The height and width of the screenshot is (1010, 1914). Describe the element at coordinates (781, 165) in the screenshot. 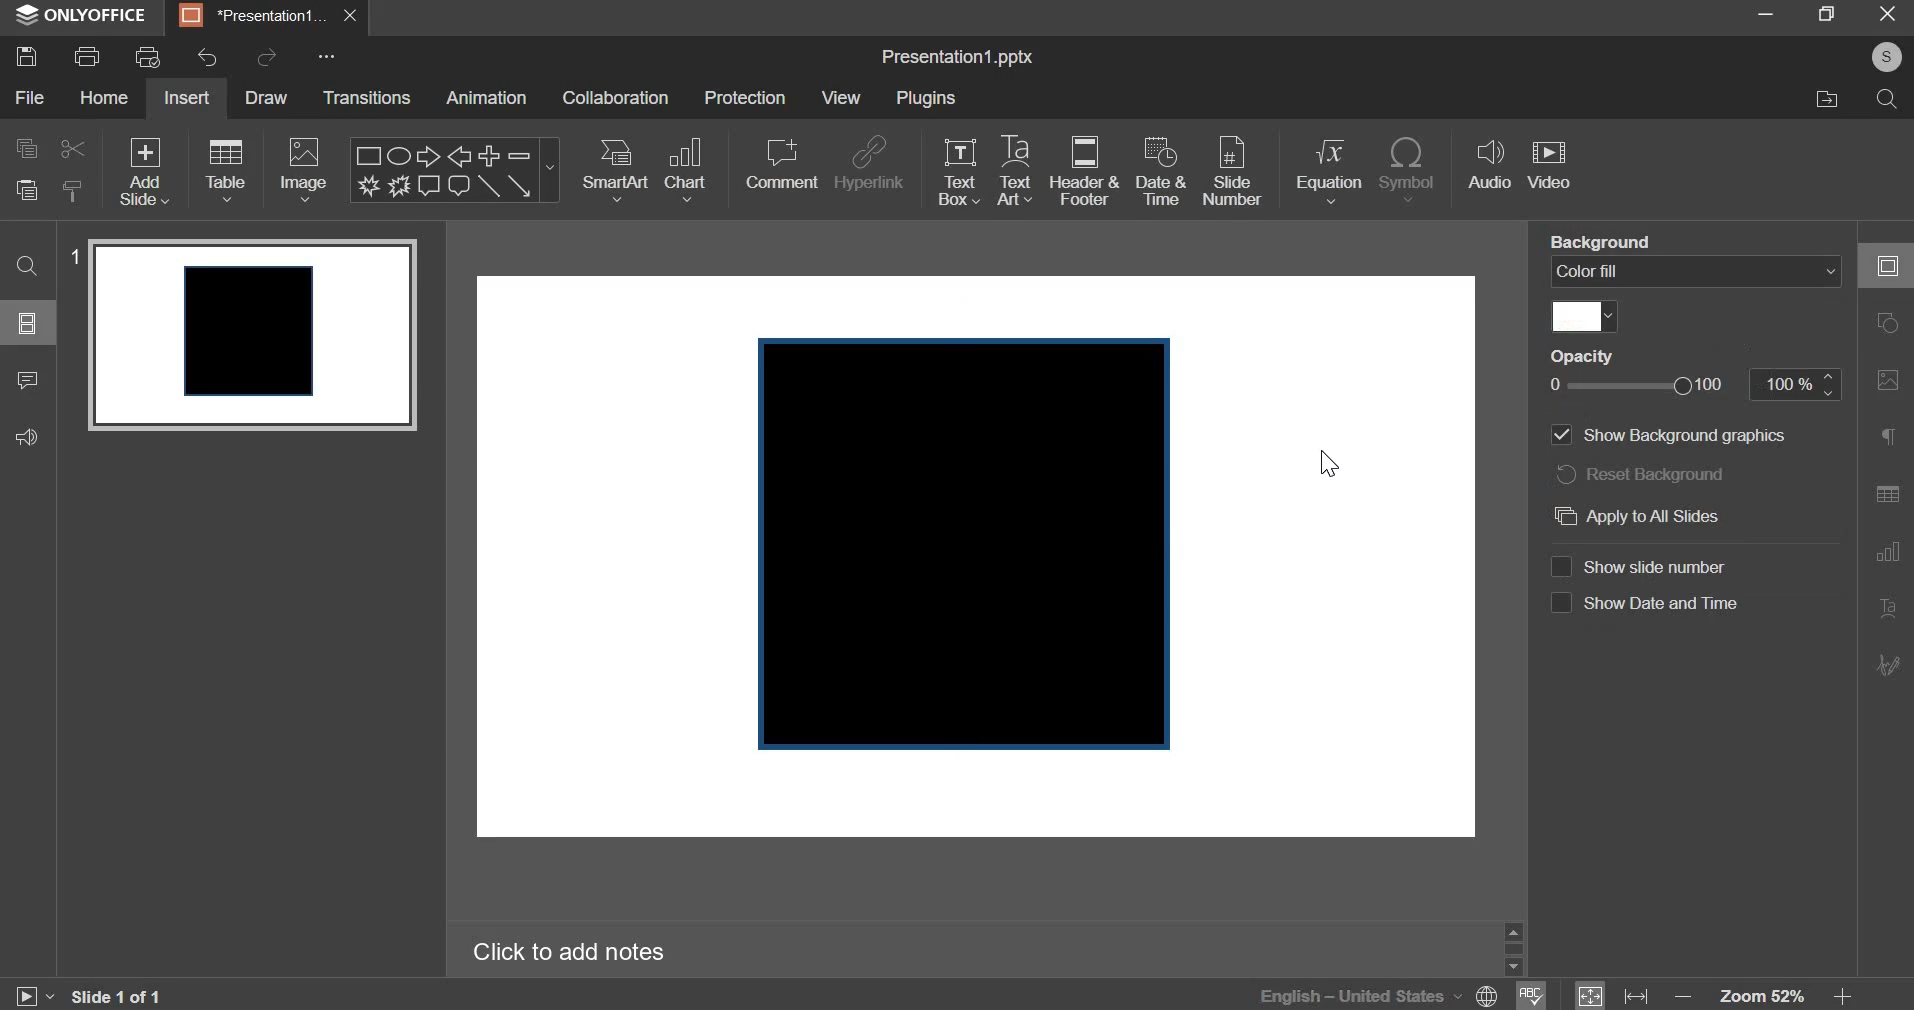

I see `comment` at that location.